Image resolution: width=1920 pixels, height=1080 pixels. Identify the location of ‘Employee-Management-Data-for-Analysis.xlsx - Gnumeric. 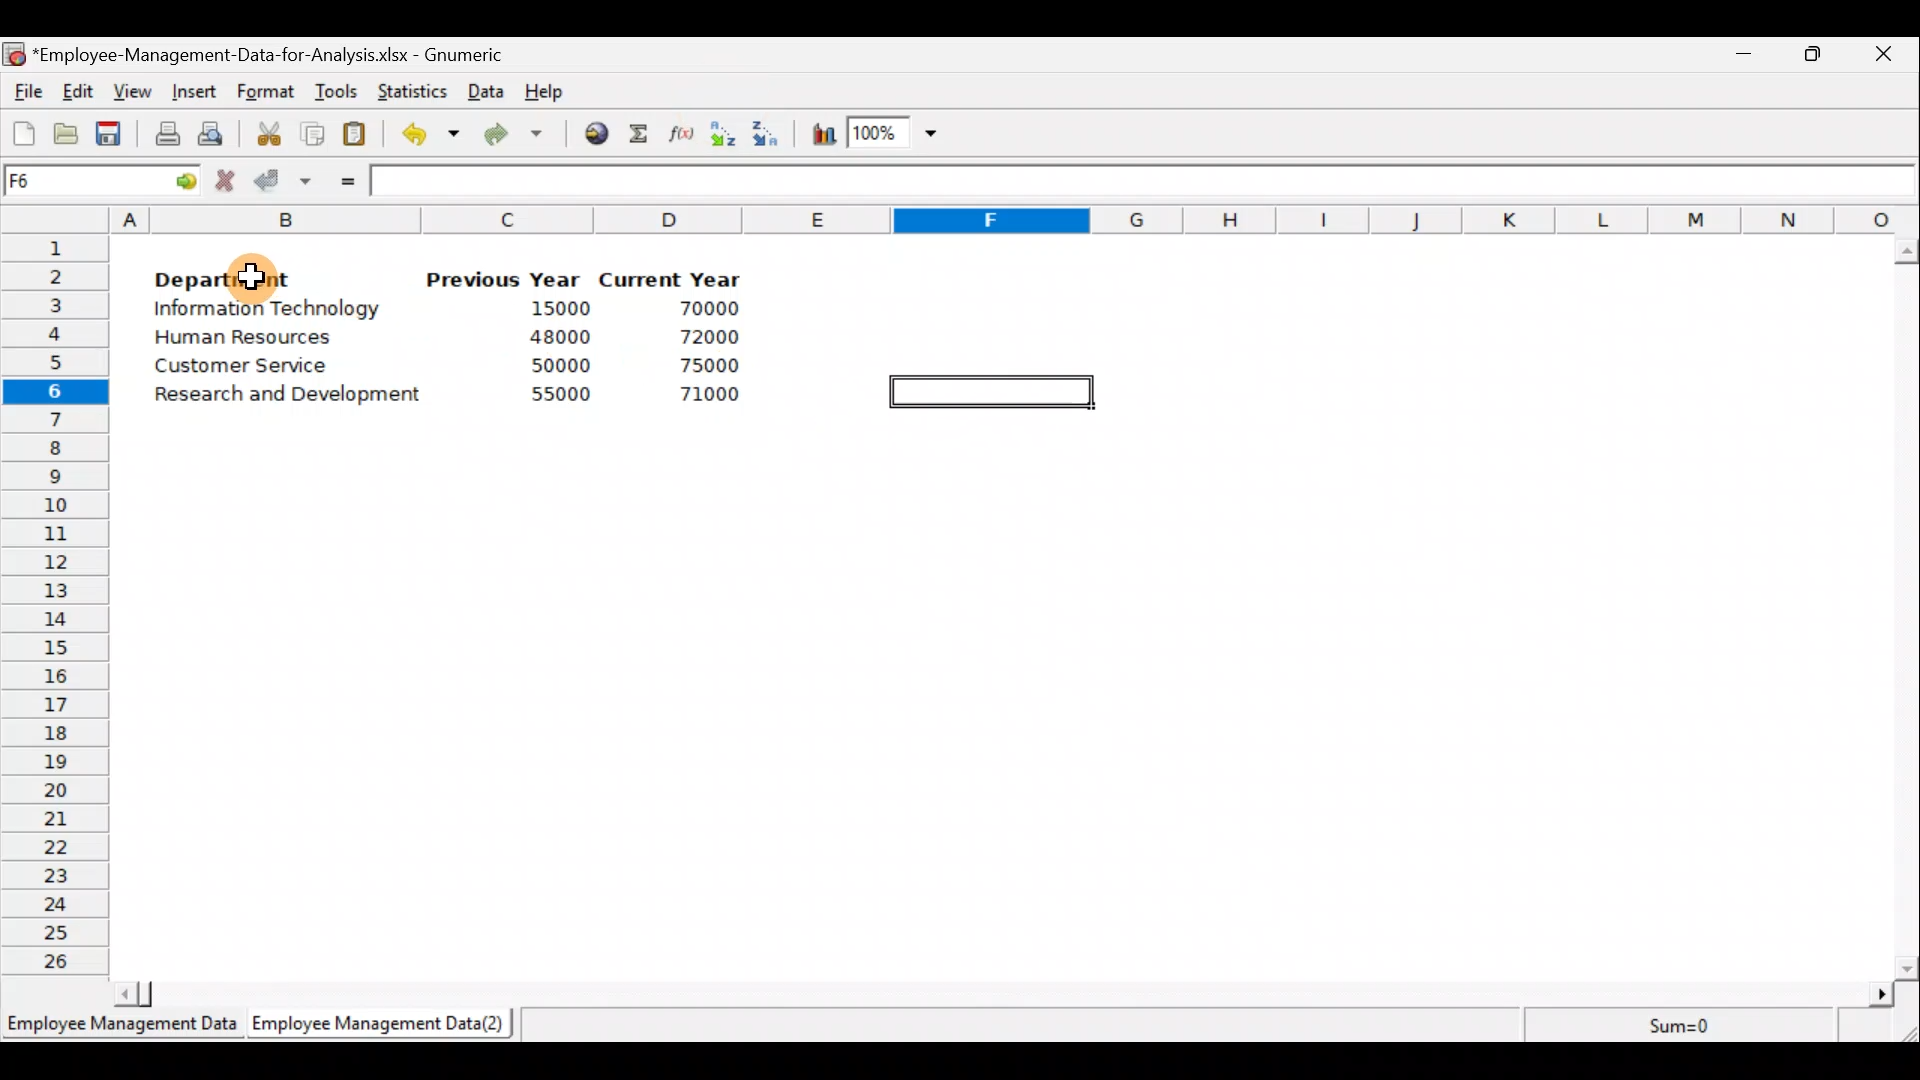
(274, 53).